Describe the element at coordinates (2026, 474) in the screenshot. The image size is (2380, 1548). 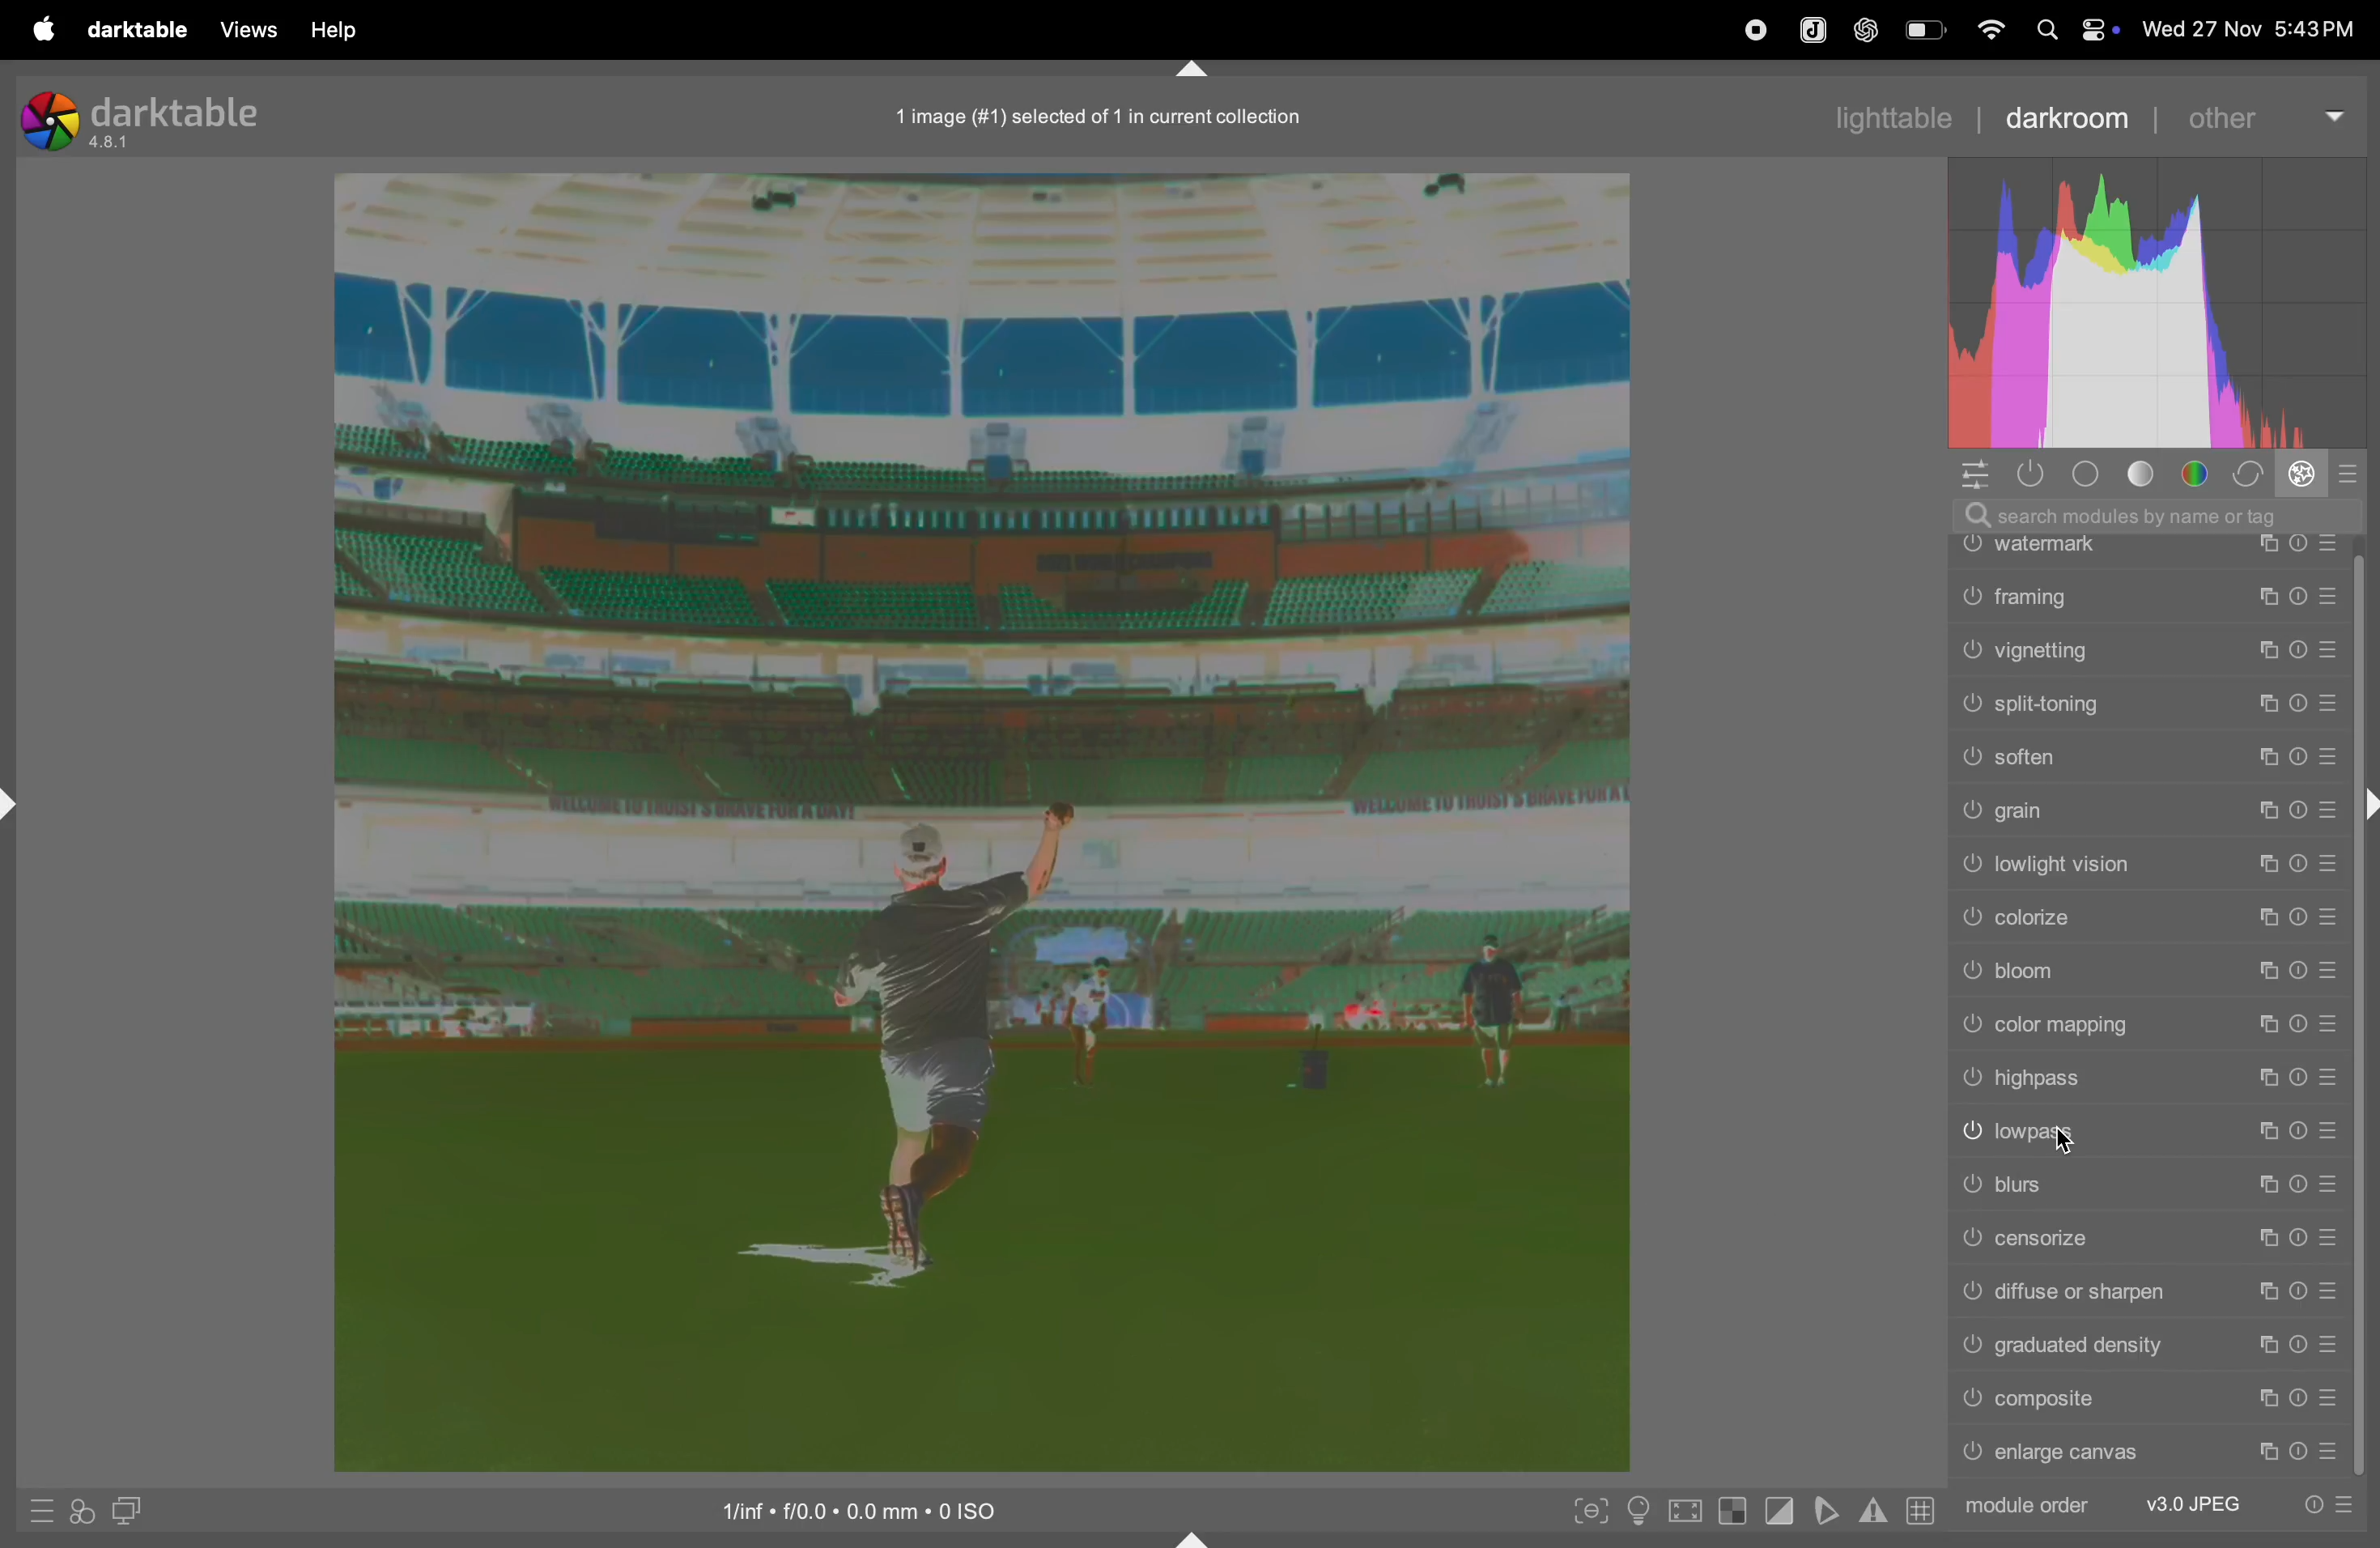
I see `show active modules` at that location.